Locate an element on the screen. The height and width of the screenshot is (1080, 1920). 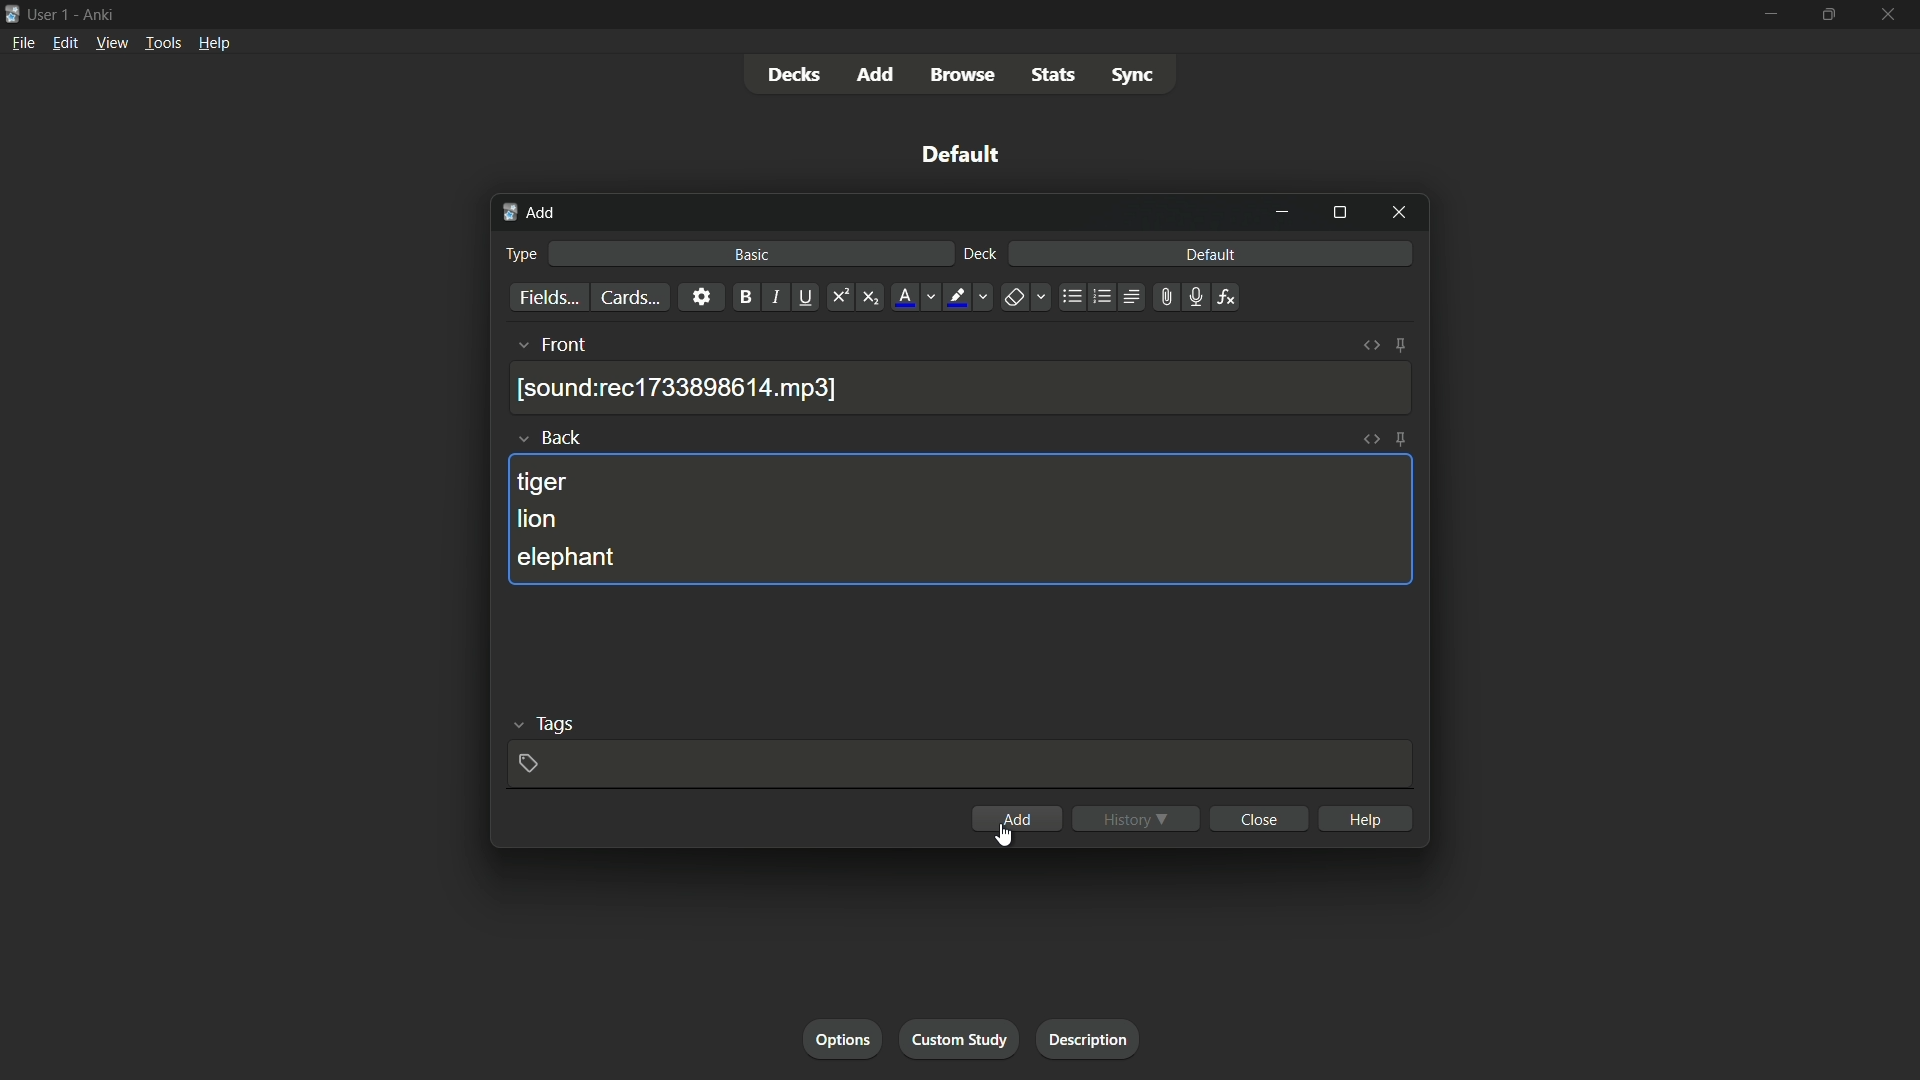
file menu is located at coordinates (24, 42).